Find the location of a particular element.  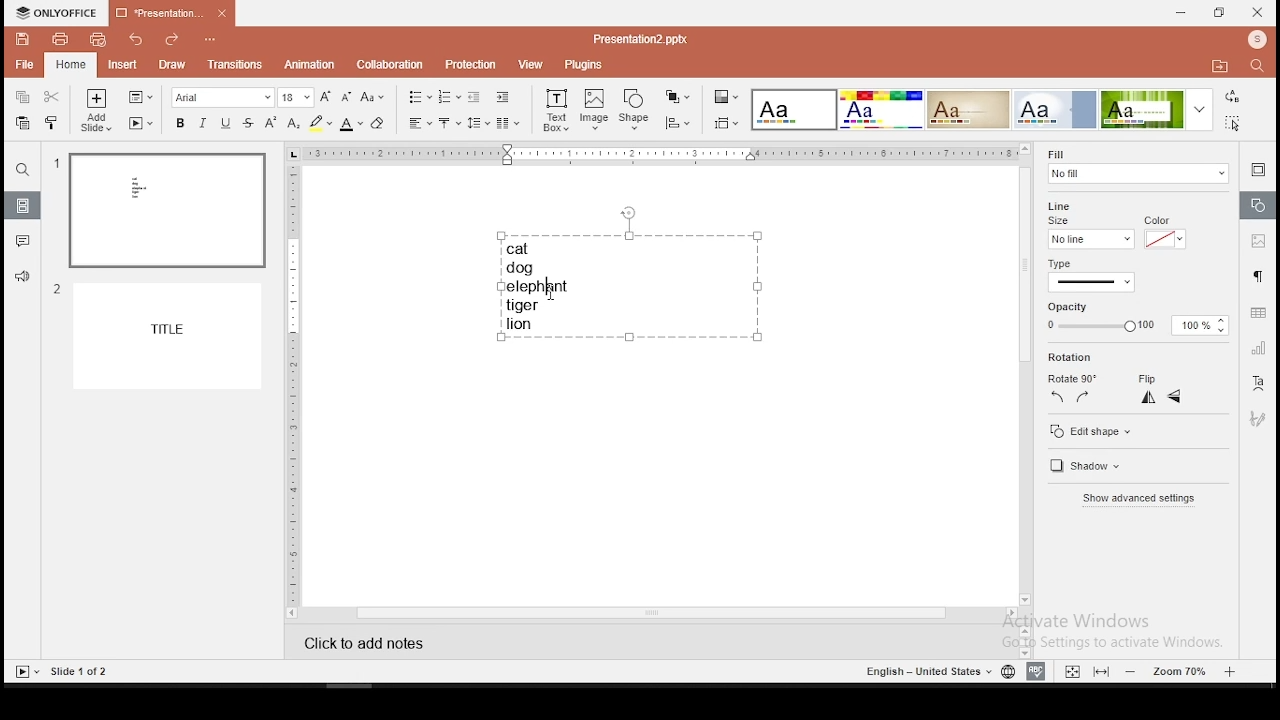

theme  is located at coordinates (1156, 110).